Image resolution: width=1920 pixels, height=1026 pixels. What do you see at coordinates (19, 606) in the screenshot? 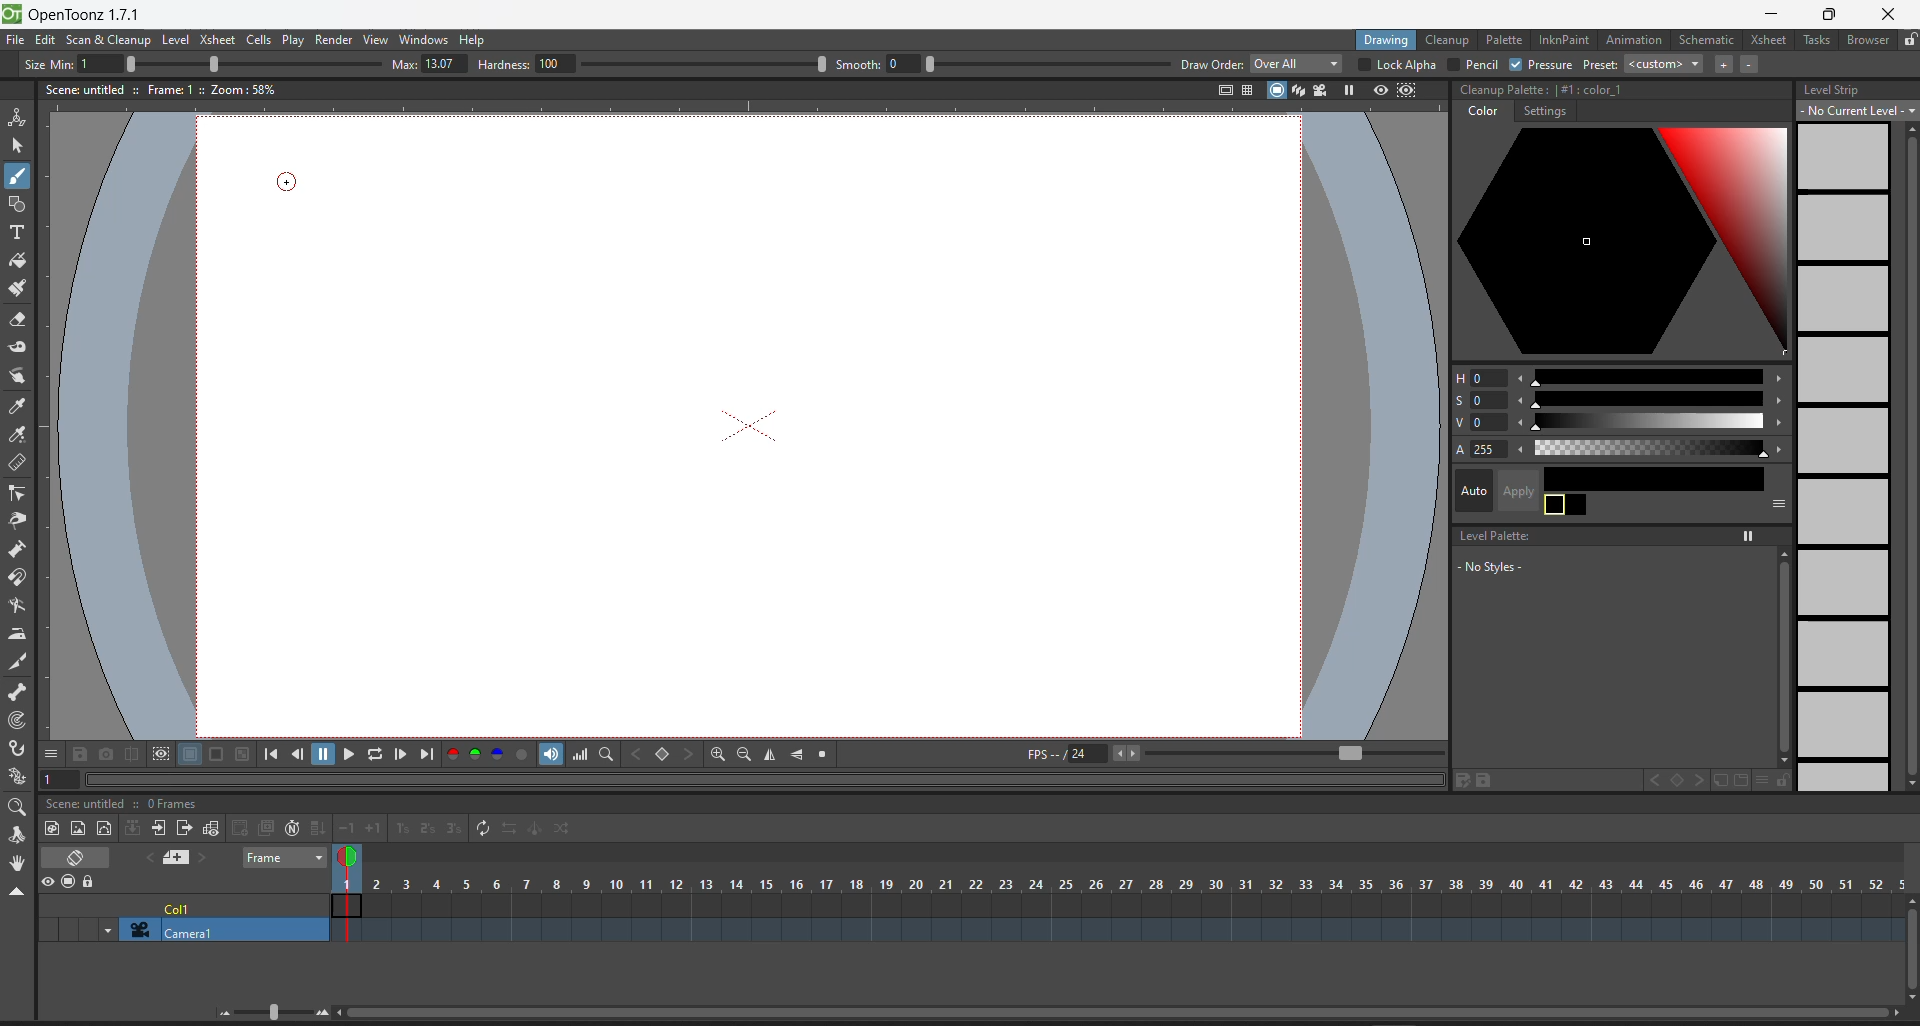
I see `blender tool` at bounding box center [19, 606].